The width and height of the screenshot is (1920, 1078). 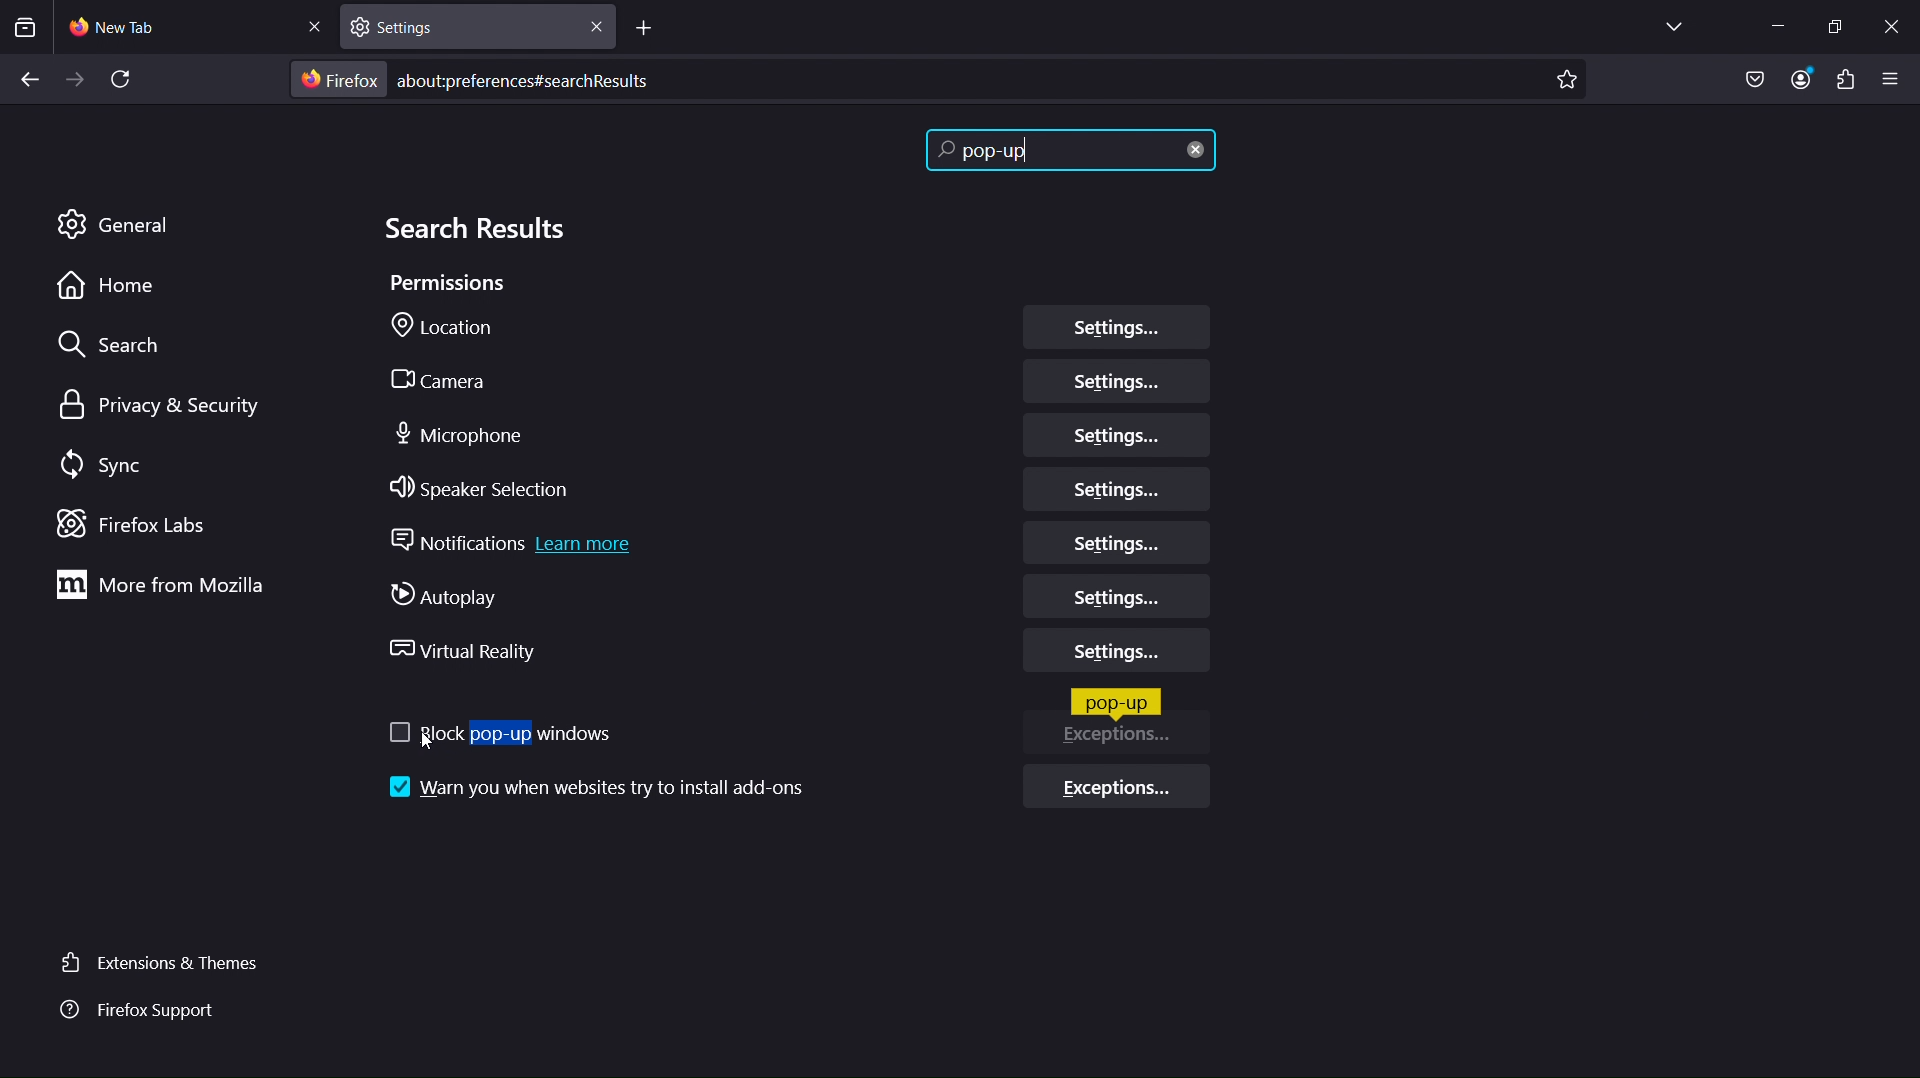 What do you see at coordinates (1895, 78) in the screenshot?
I see `Open application menu` at bounding box center [1895, 78].